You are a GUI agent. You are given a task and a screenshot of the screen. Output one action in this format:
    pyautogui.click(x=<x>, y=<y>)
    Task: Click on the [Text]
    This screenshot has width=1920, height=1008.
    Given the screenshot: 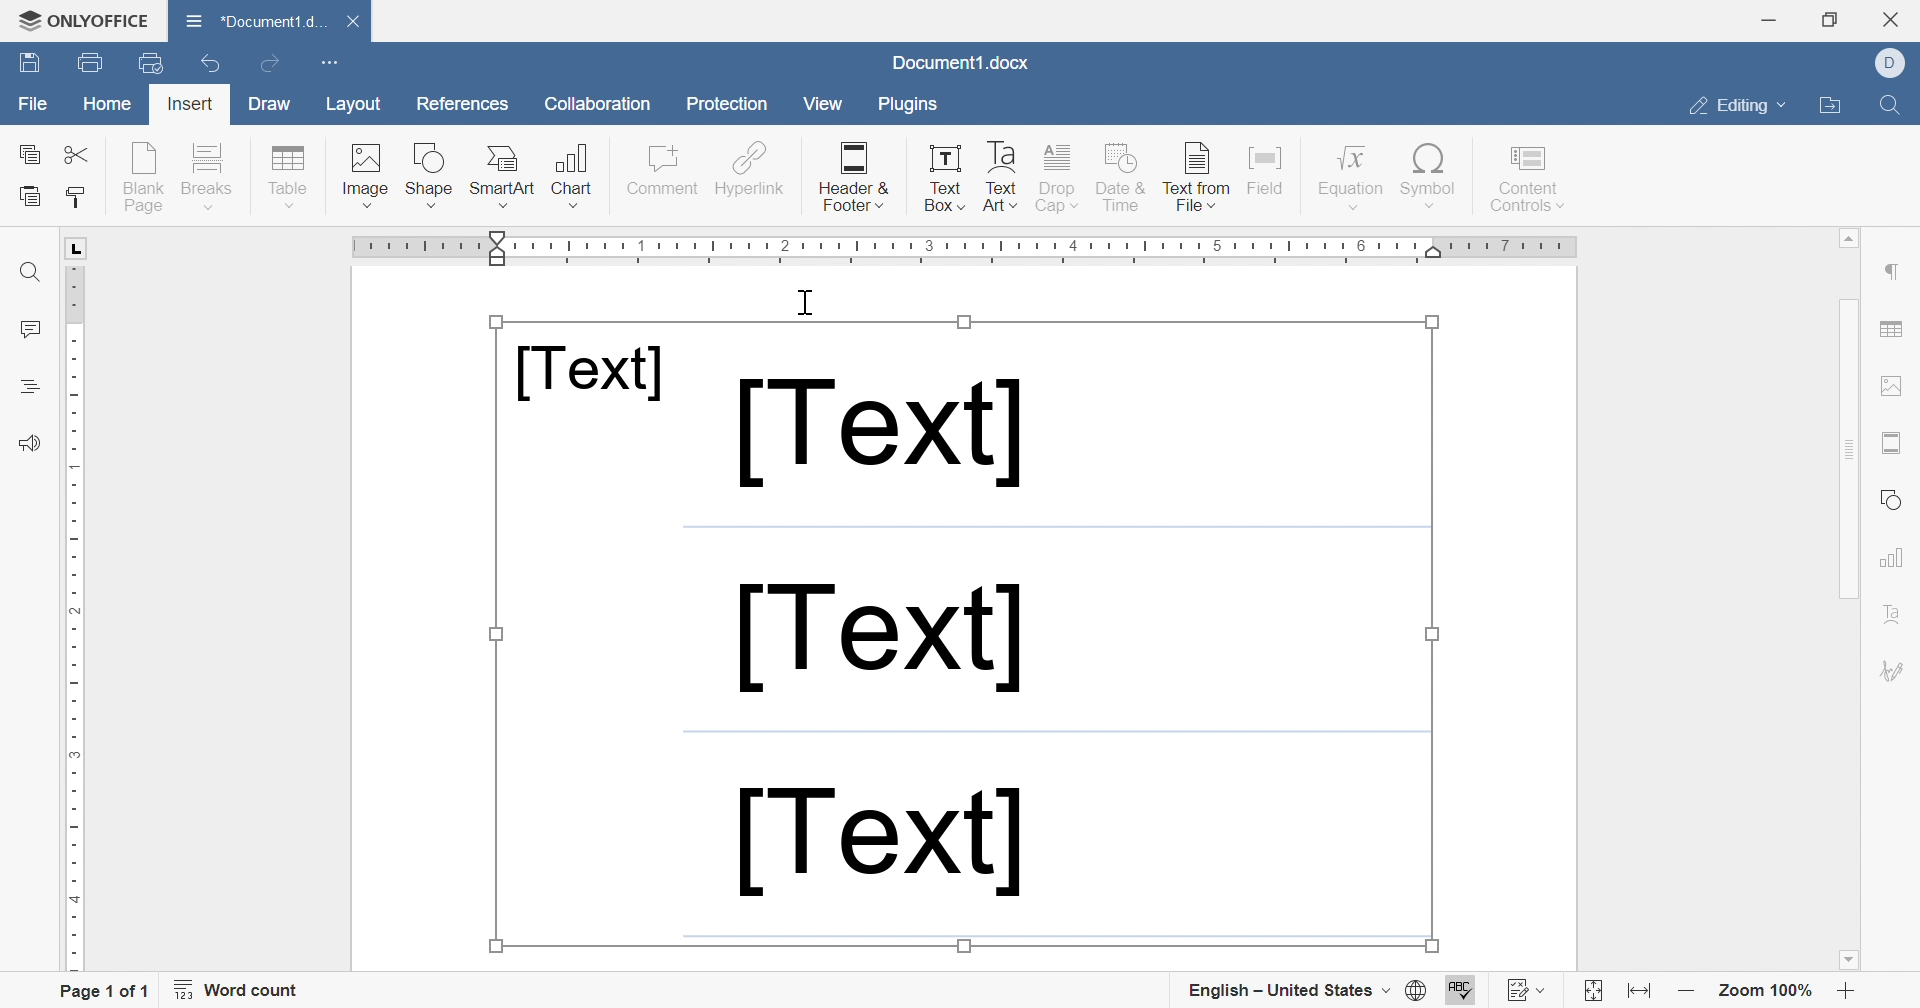 What is the action you would take?
    pyautogui.click(x=877, y=433)
    